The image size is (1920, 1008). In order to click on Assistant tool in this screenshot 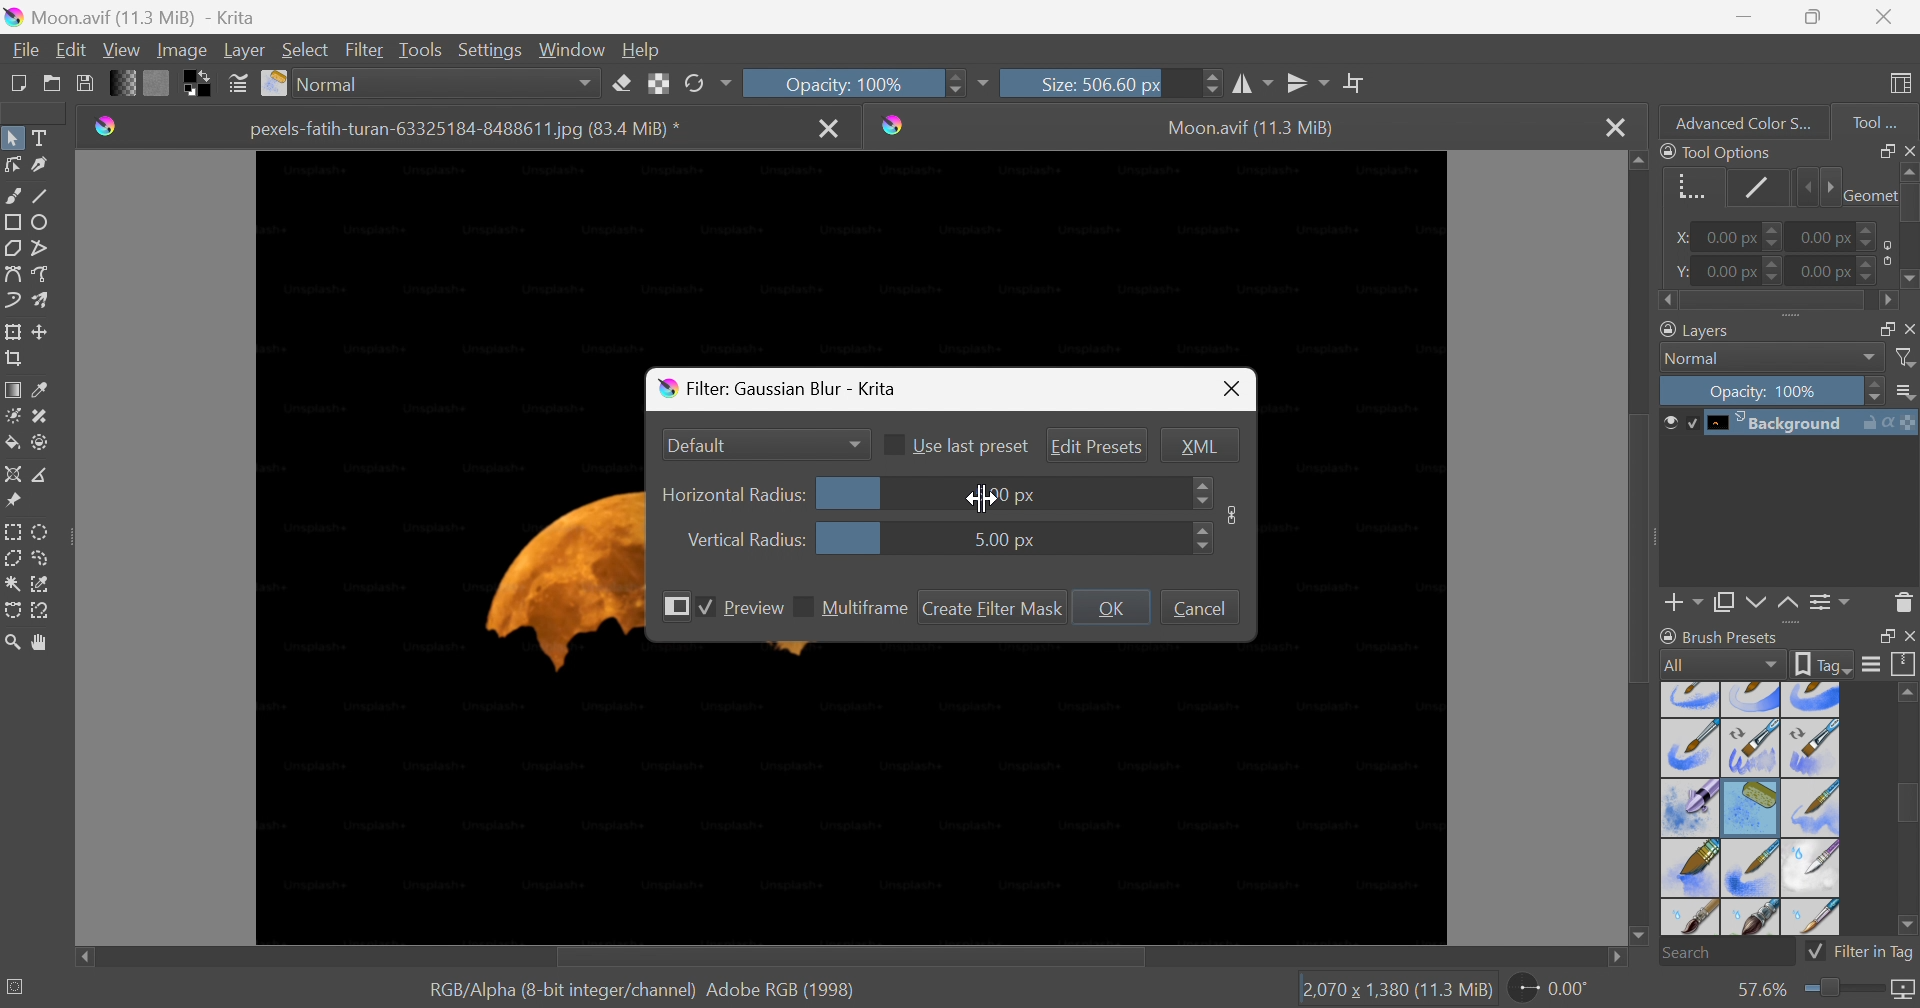, I will do `click(12, 474)`.